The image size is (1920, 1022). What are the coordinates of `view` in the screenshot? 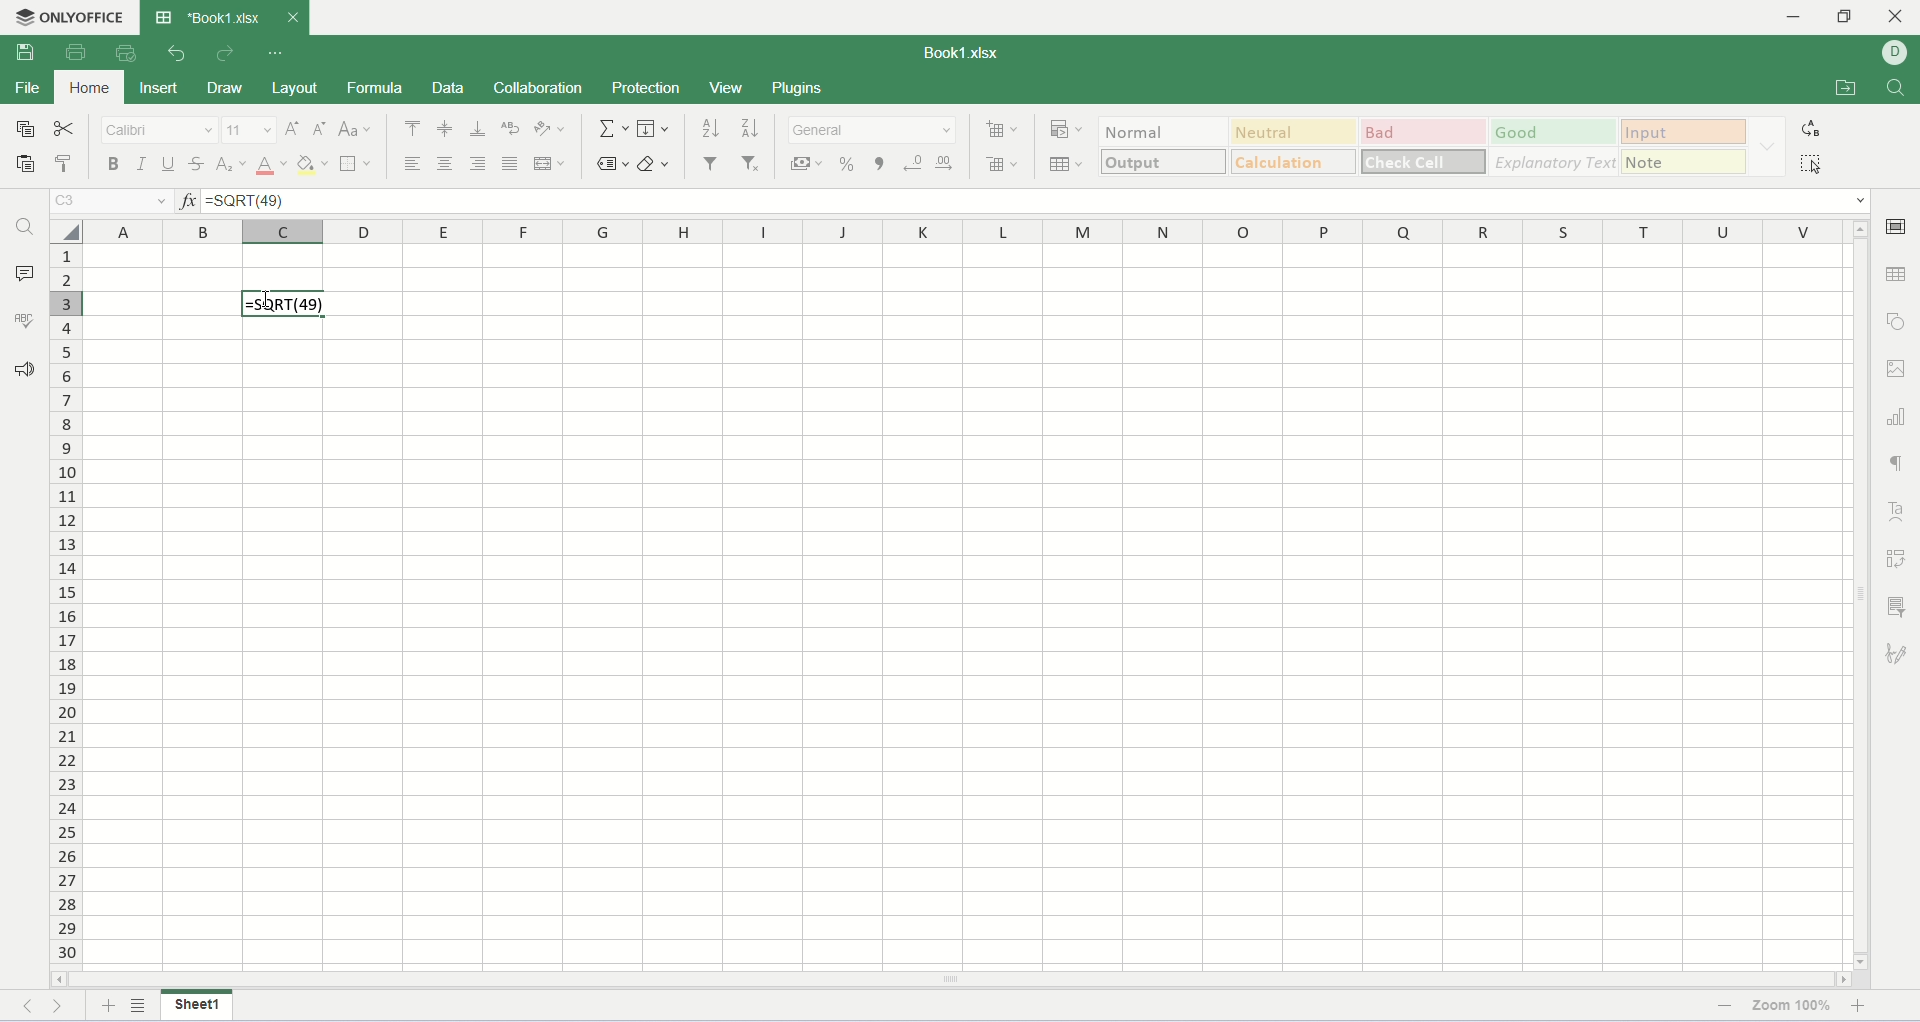 It's located at (728, 86).